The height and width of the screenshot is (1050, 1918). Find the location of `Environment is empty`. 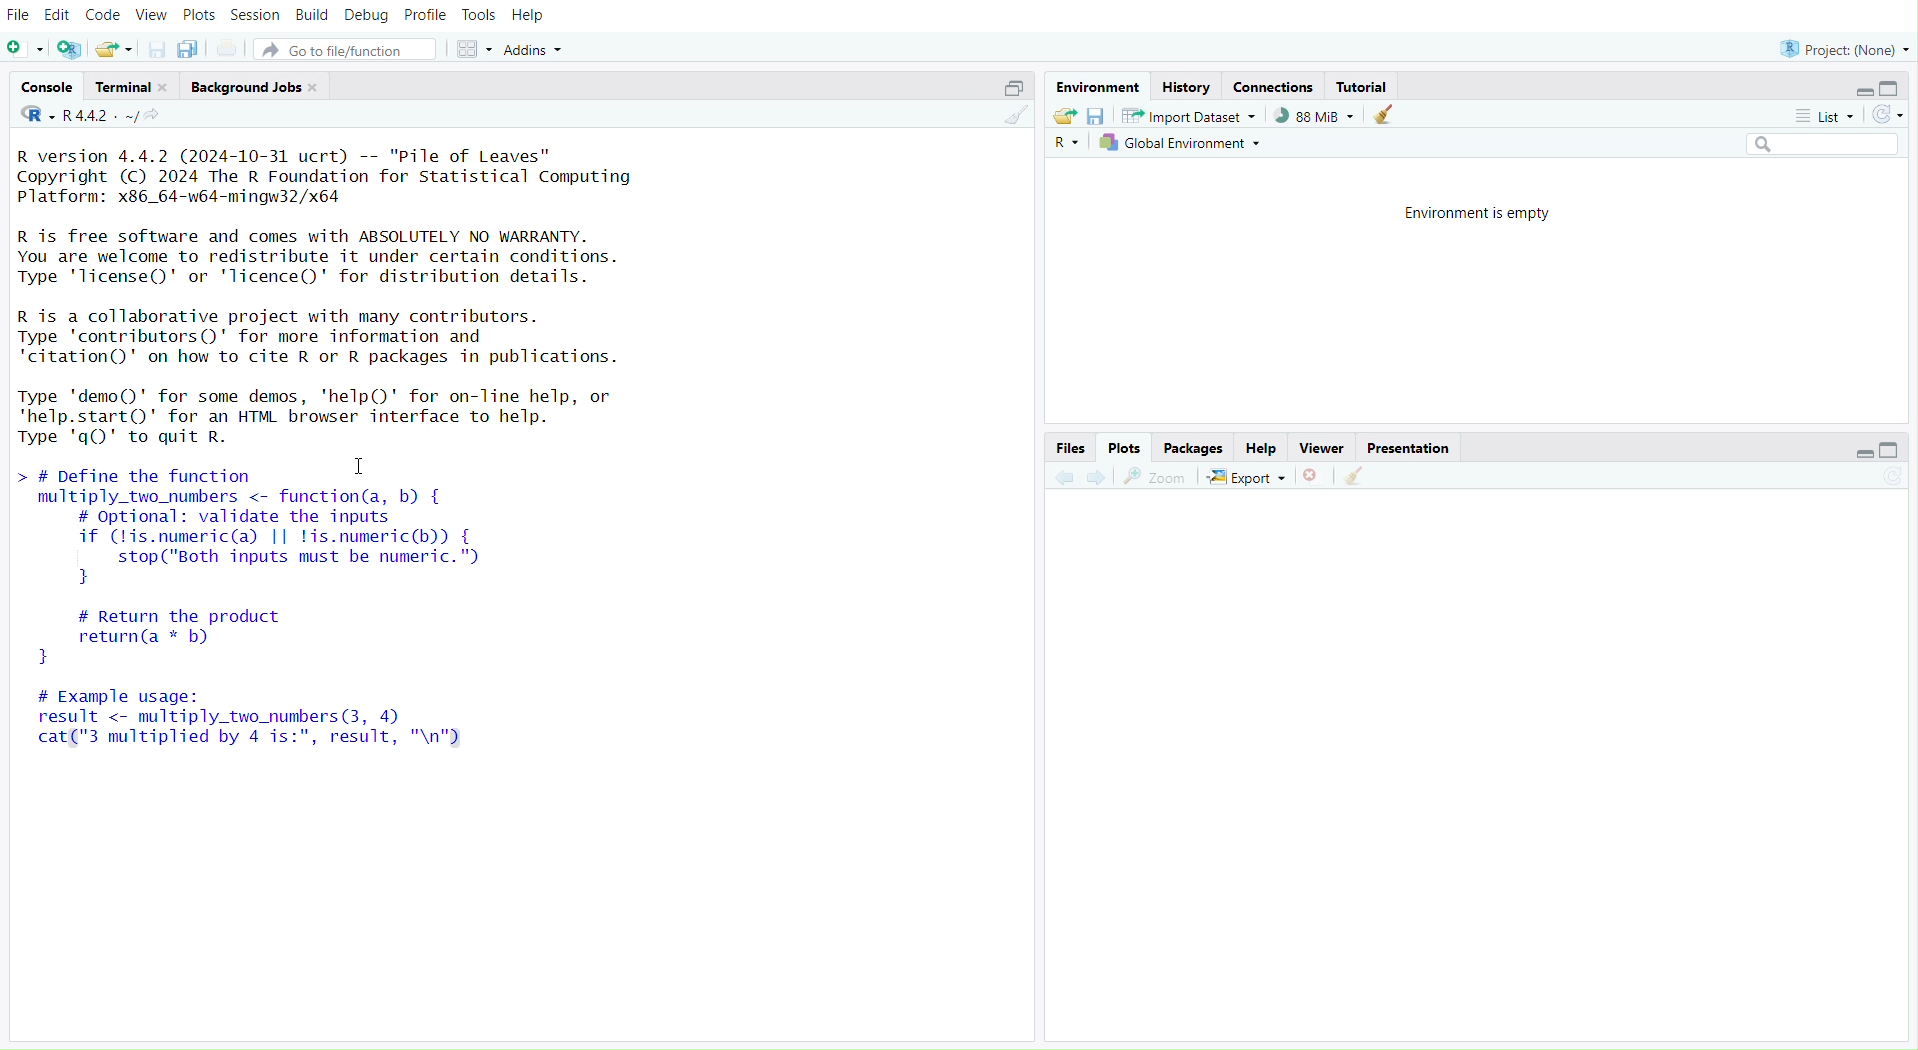

Environment is empty is located at coordinates (1485, 214).